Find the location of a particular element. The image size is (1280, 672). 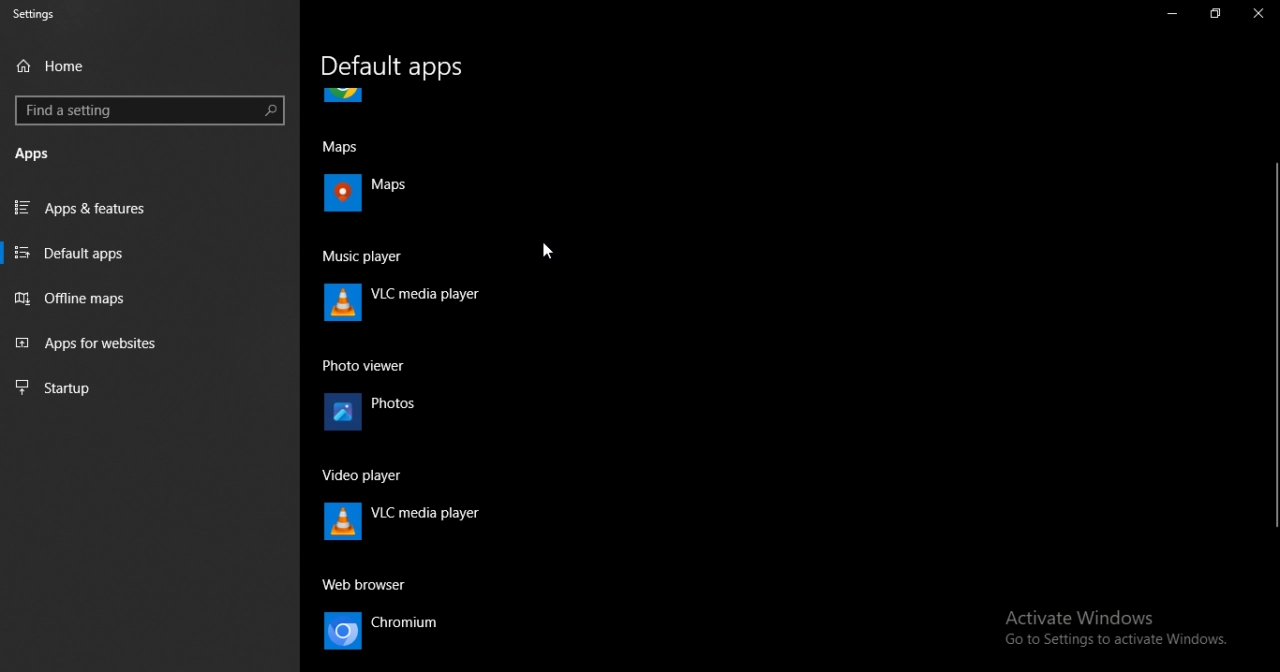

maximize is located at coordinates (1214, 13).